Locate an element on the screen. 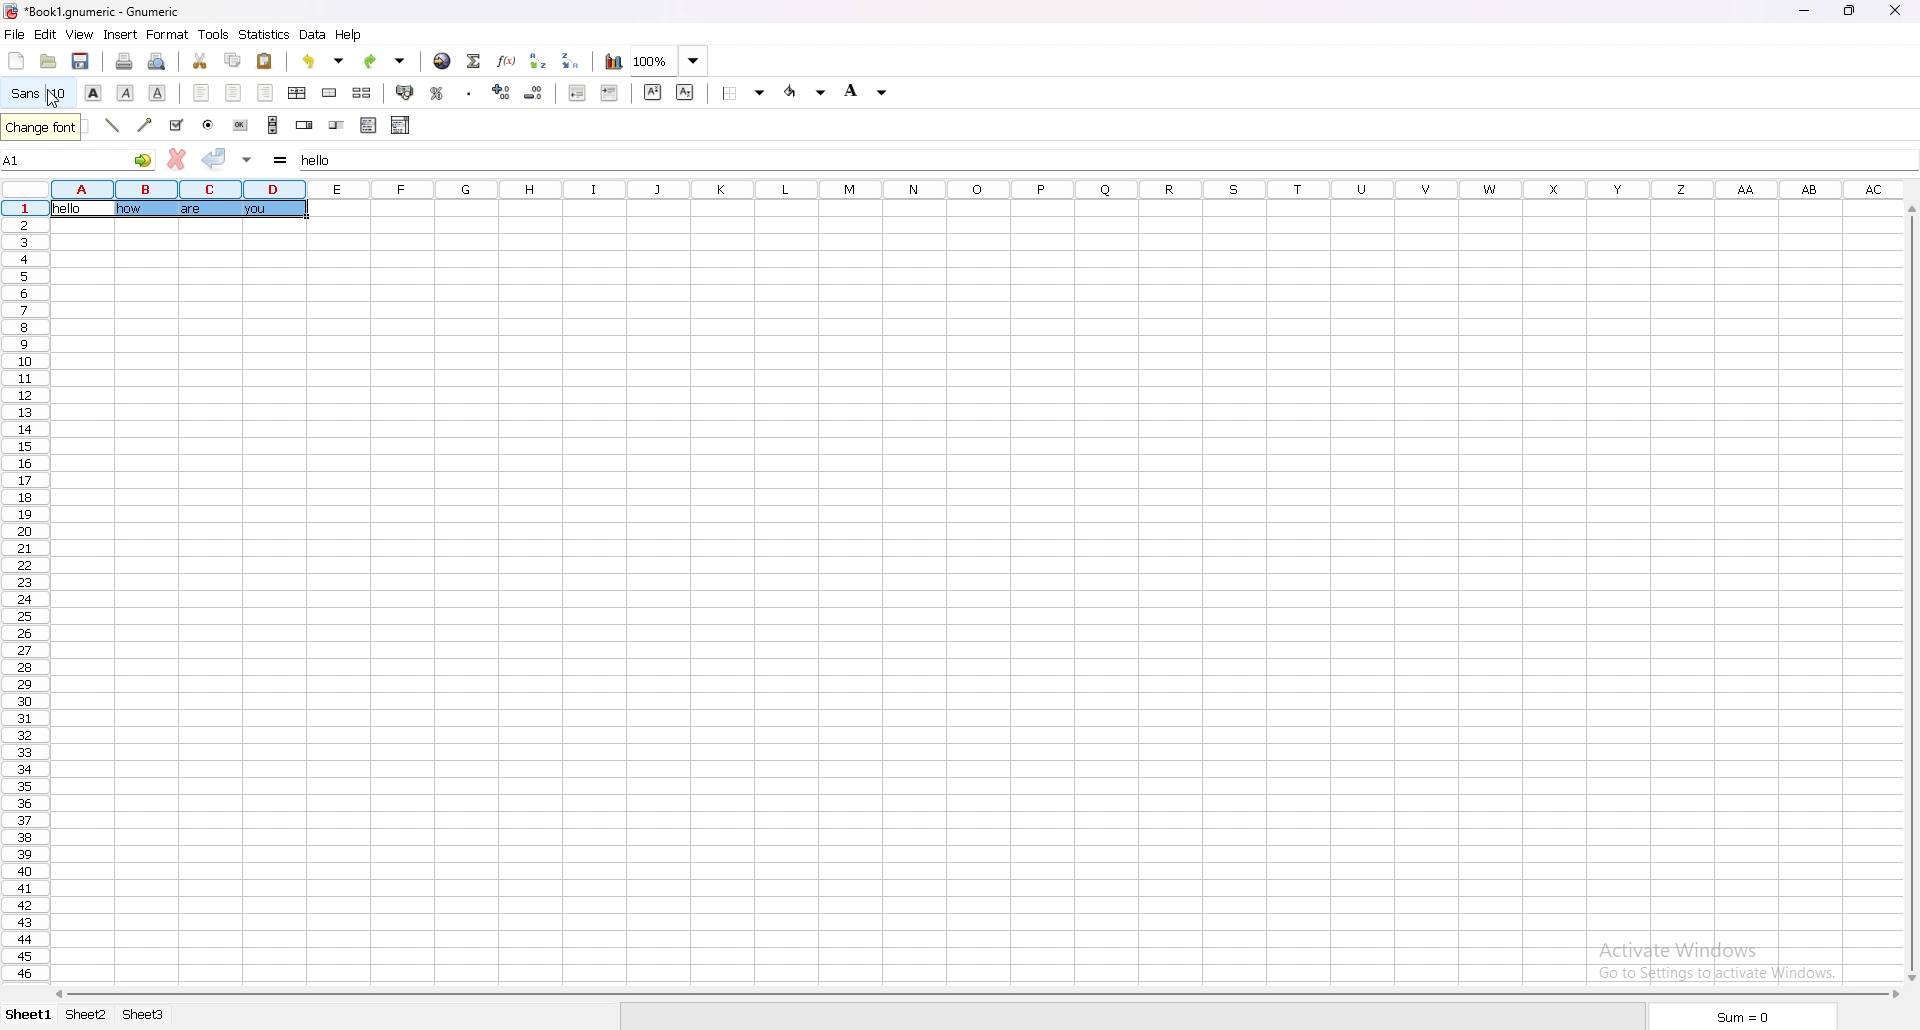 The width and height of the screenshot is (1920, 1030). list is located at coordinates (368, 126).